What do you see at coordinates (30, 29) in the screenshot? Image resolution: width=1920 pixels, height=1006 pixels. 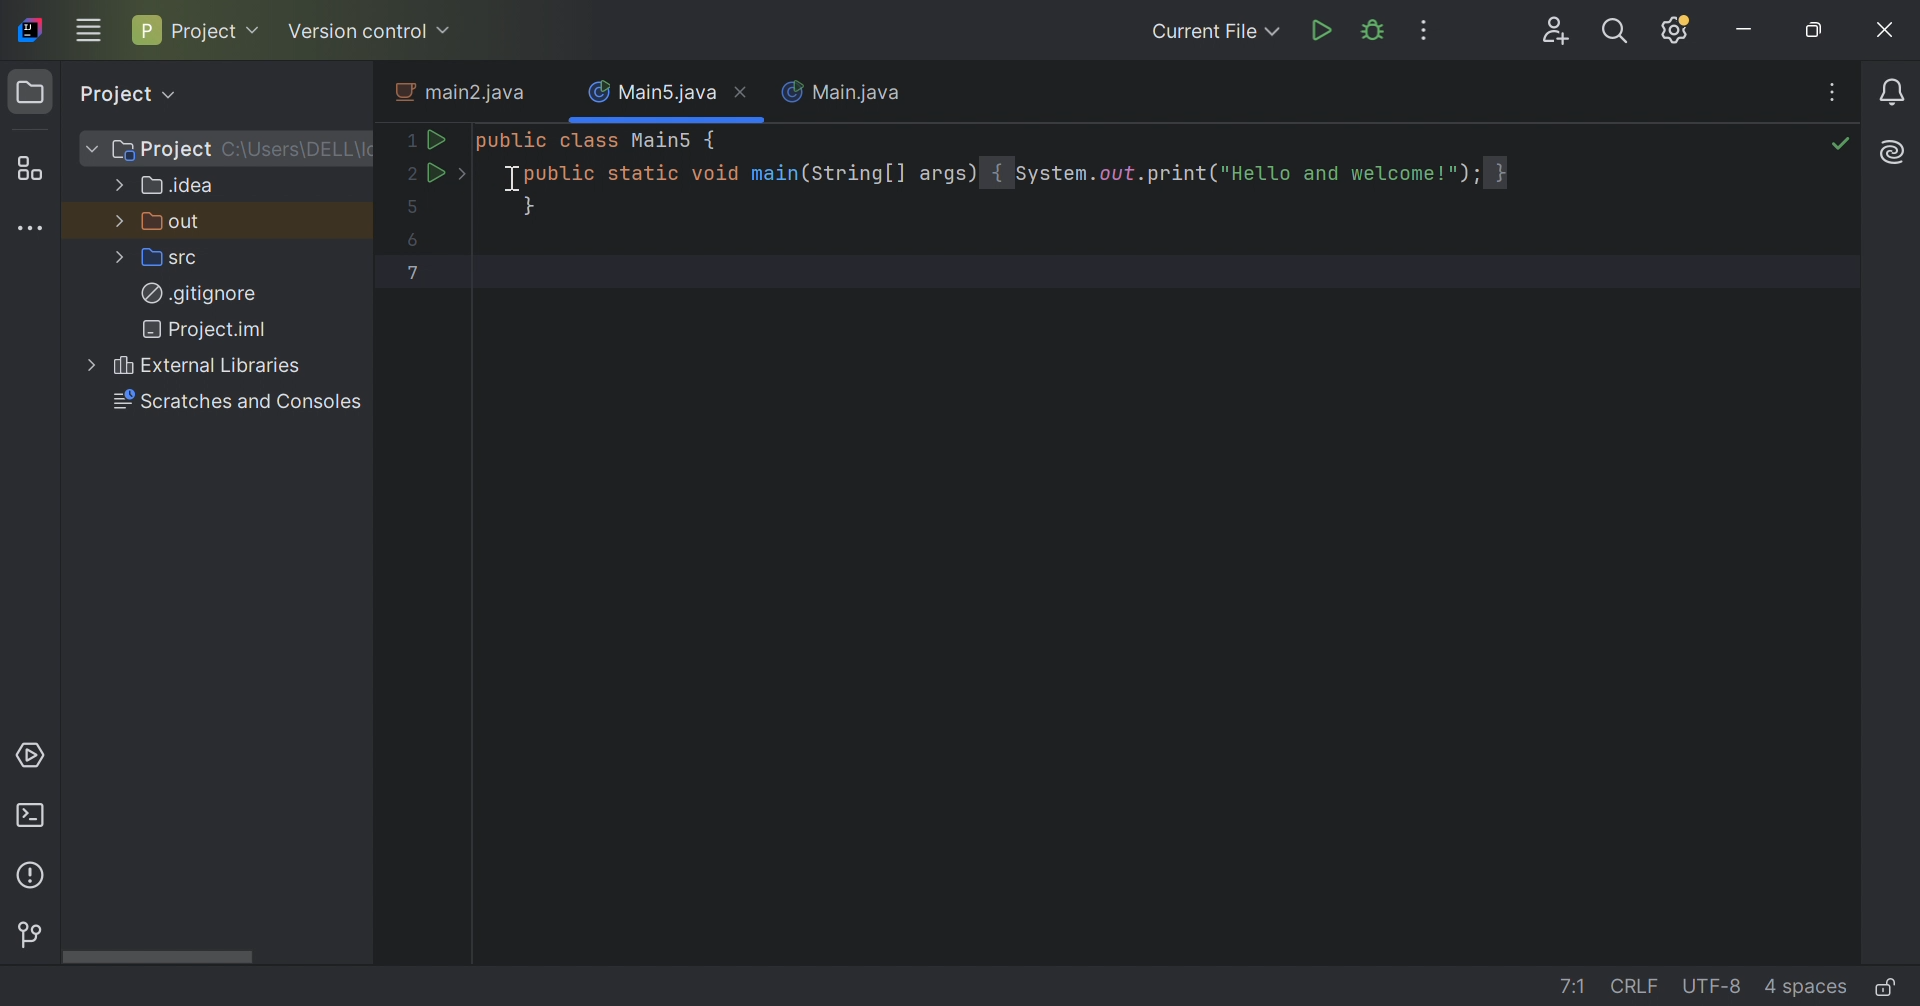 I see `IntelliJ IDEA icon` at bounding box center [30, 29].